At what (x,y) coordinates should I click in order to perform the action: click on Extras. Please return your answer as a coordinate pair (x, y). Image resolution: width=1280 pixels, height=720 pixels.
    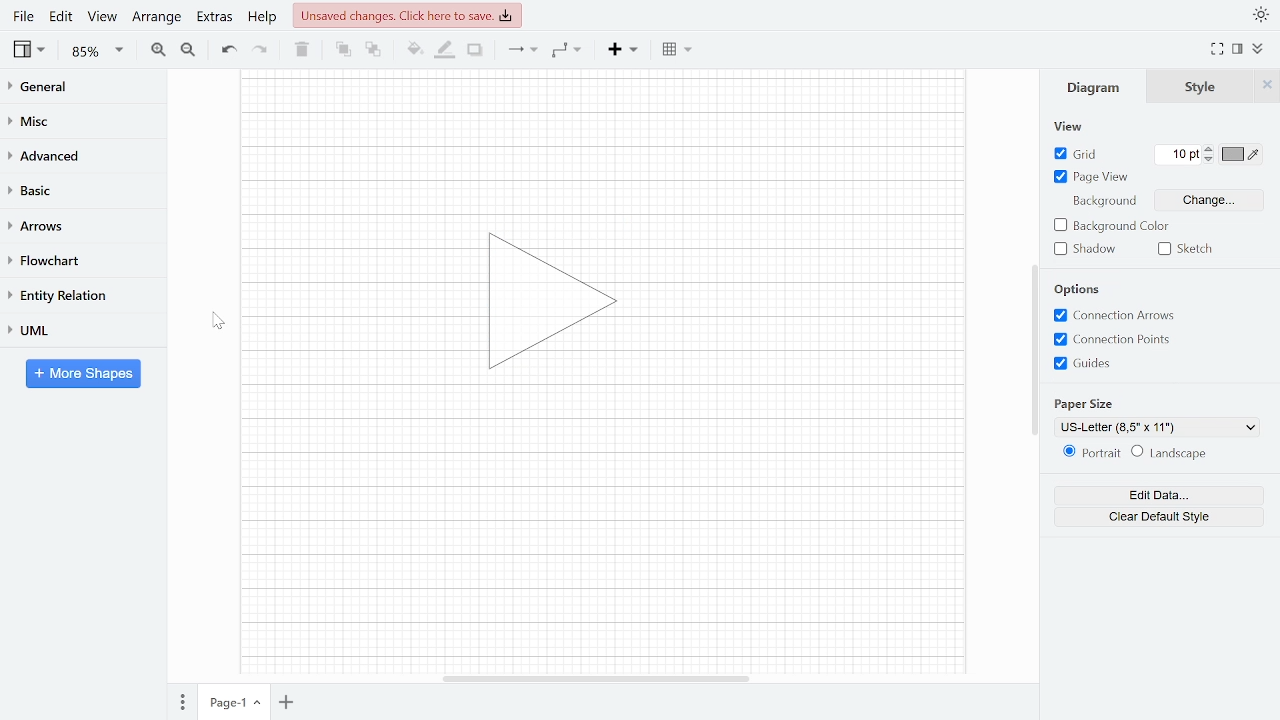
    Looking at the image, I should click on (212, 16).